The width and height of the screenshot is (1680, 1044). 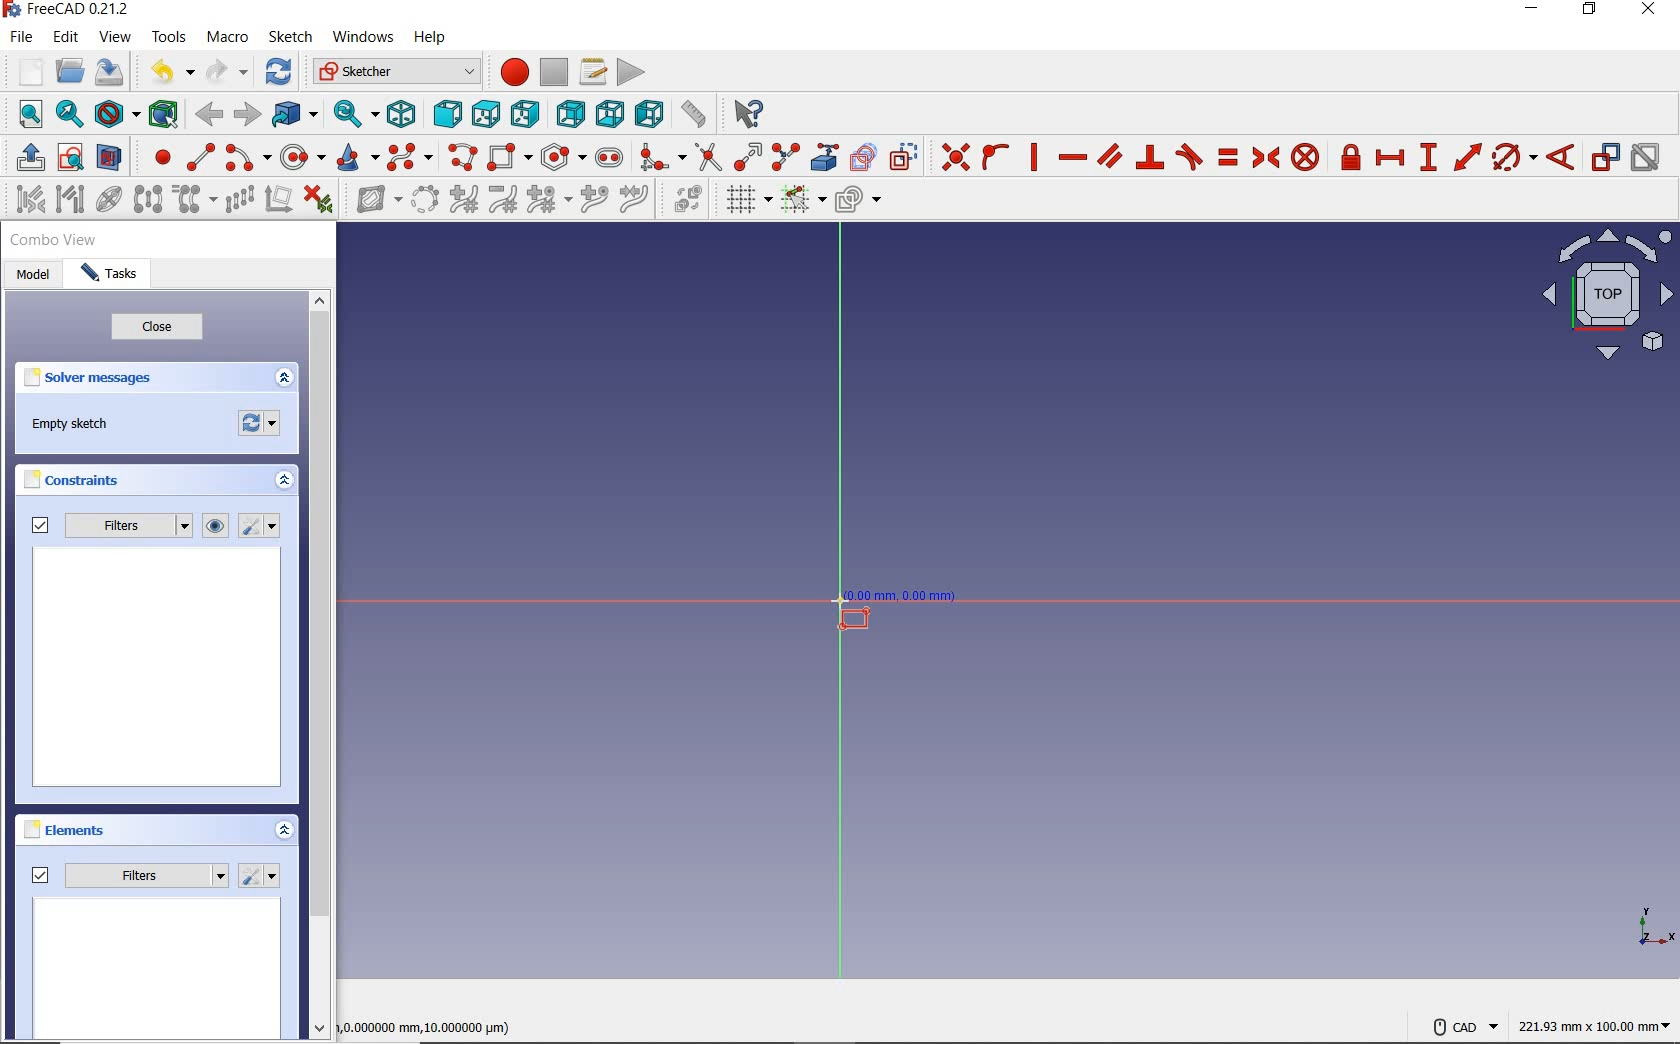 I want to click on constrain horizontally, so click(x=1072, y=157).